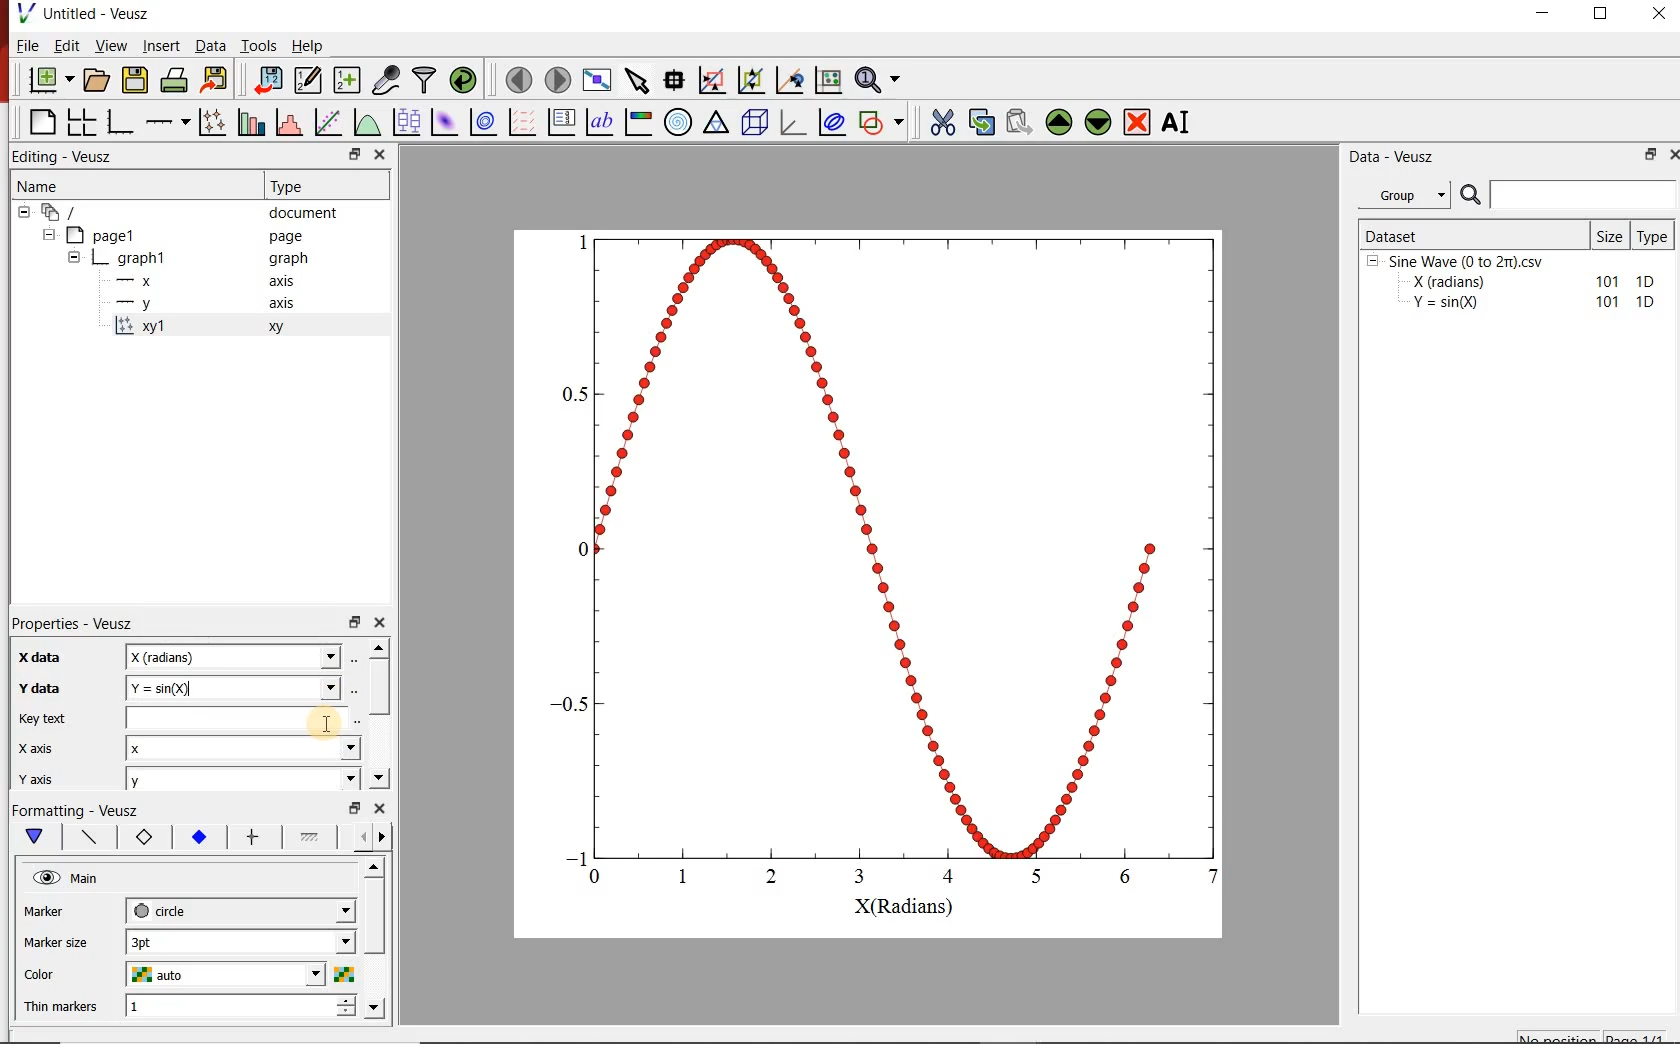  I want to click on textbox, so click(240, 687).